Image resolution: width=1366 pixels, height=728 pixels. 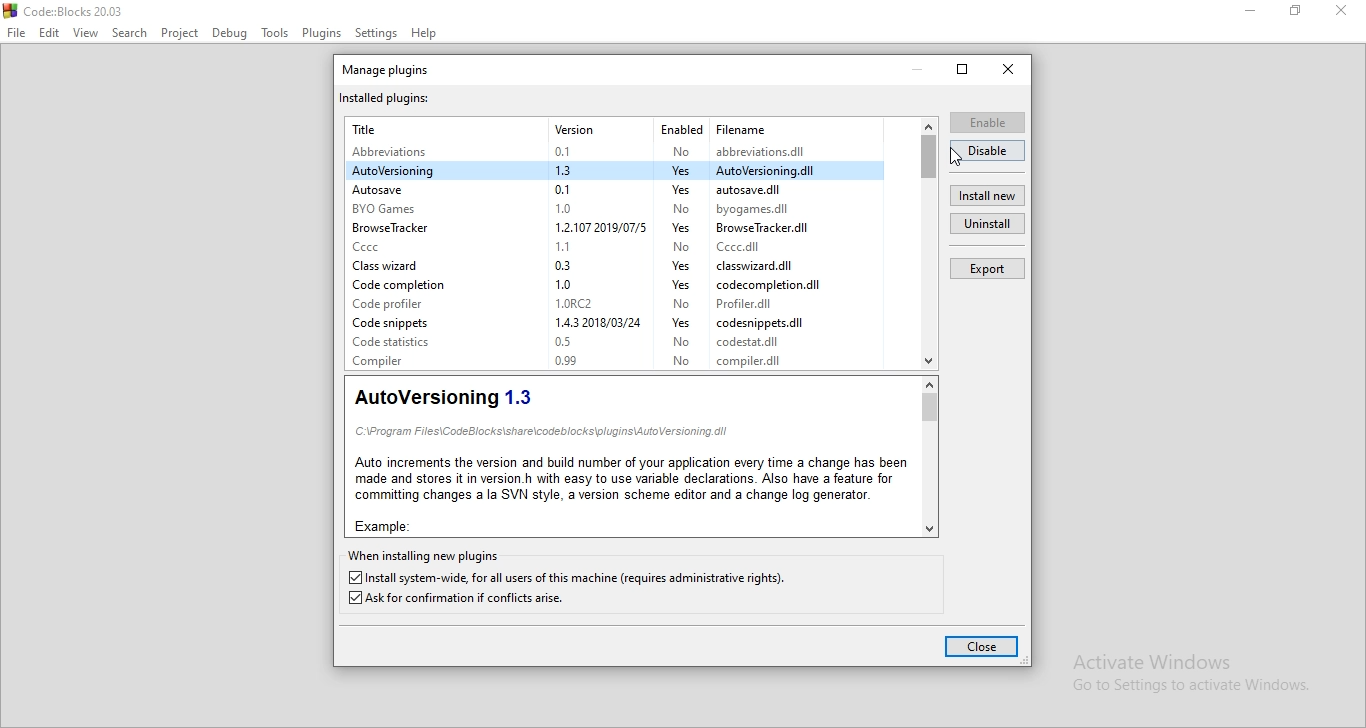 I want to click on ‘compiler.dil, so click(x=751, y=363).